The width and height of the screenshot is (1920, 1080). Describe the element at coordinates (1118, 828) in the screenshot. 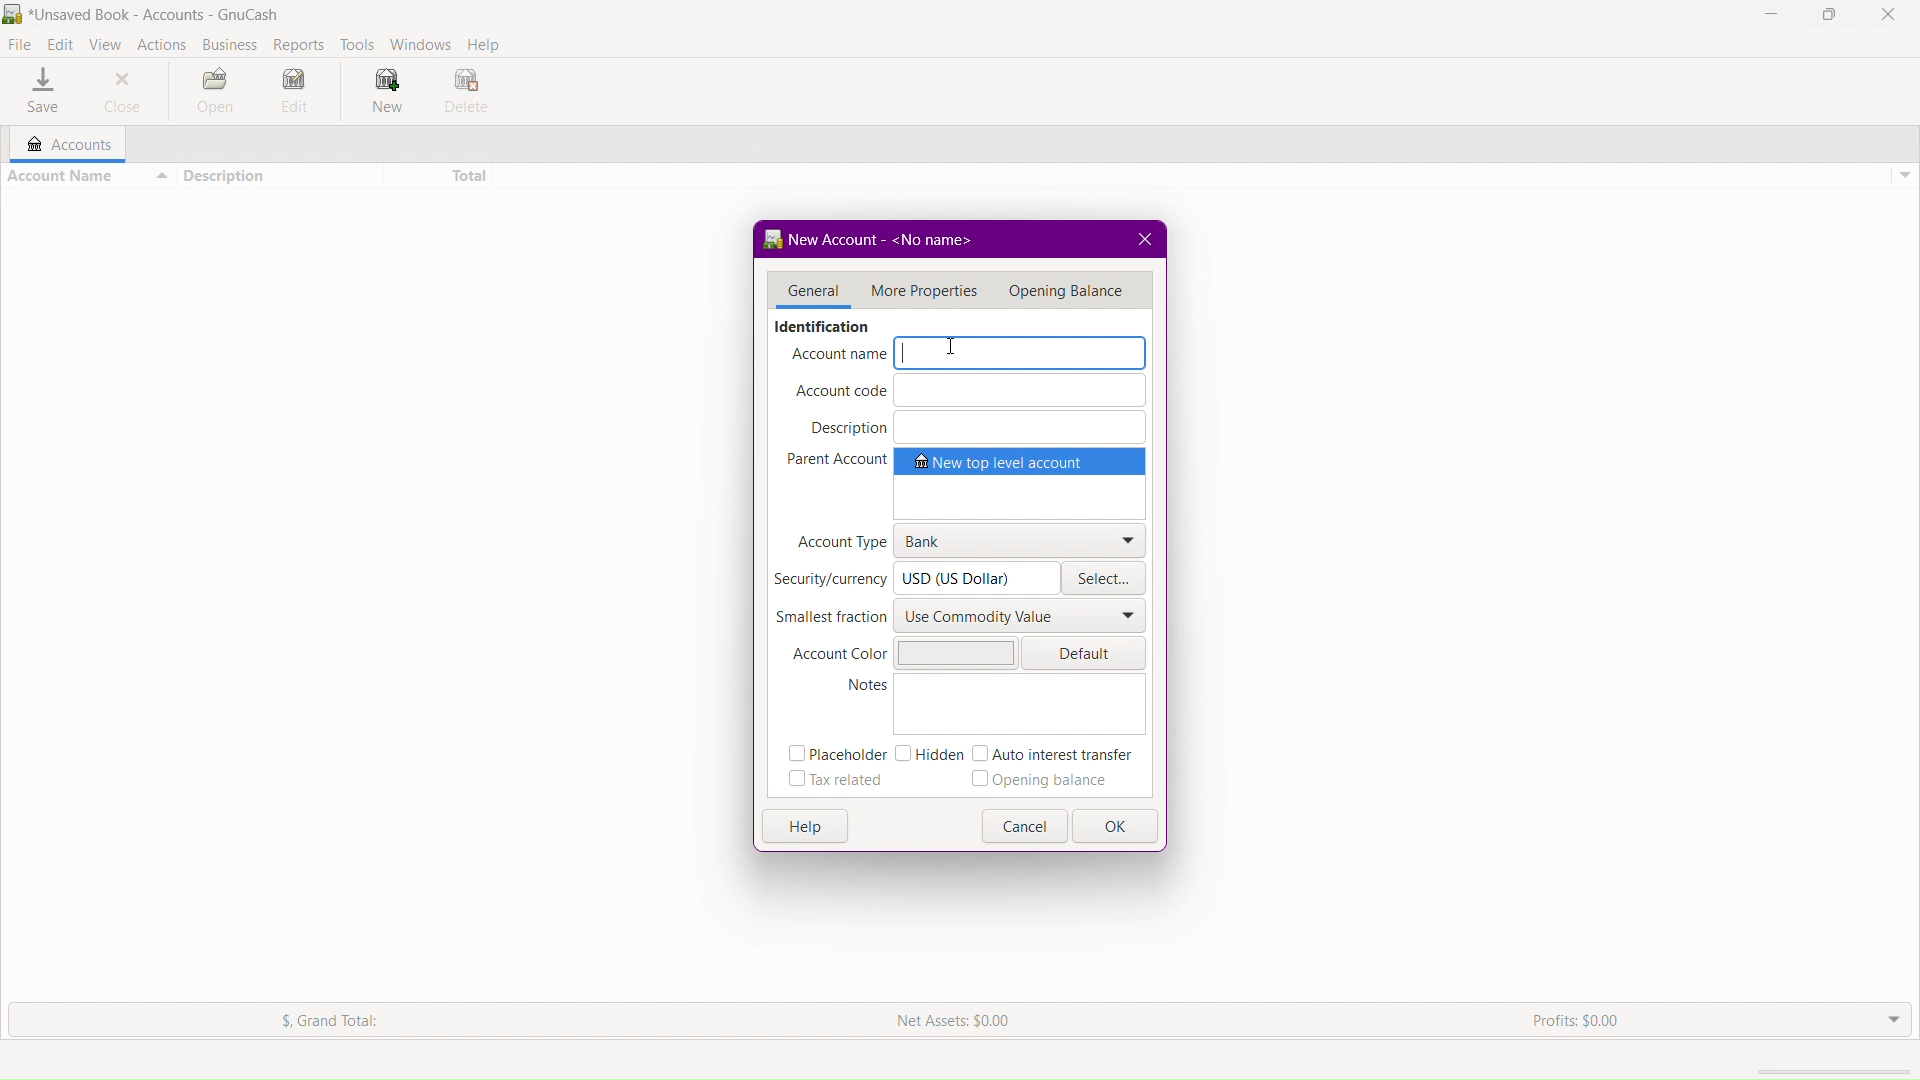

I see `OK` at that location.